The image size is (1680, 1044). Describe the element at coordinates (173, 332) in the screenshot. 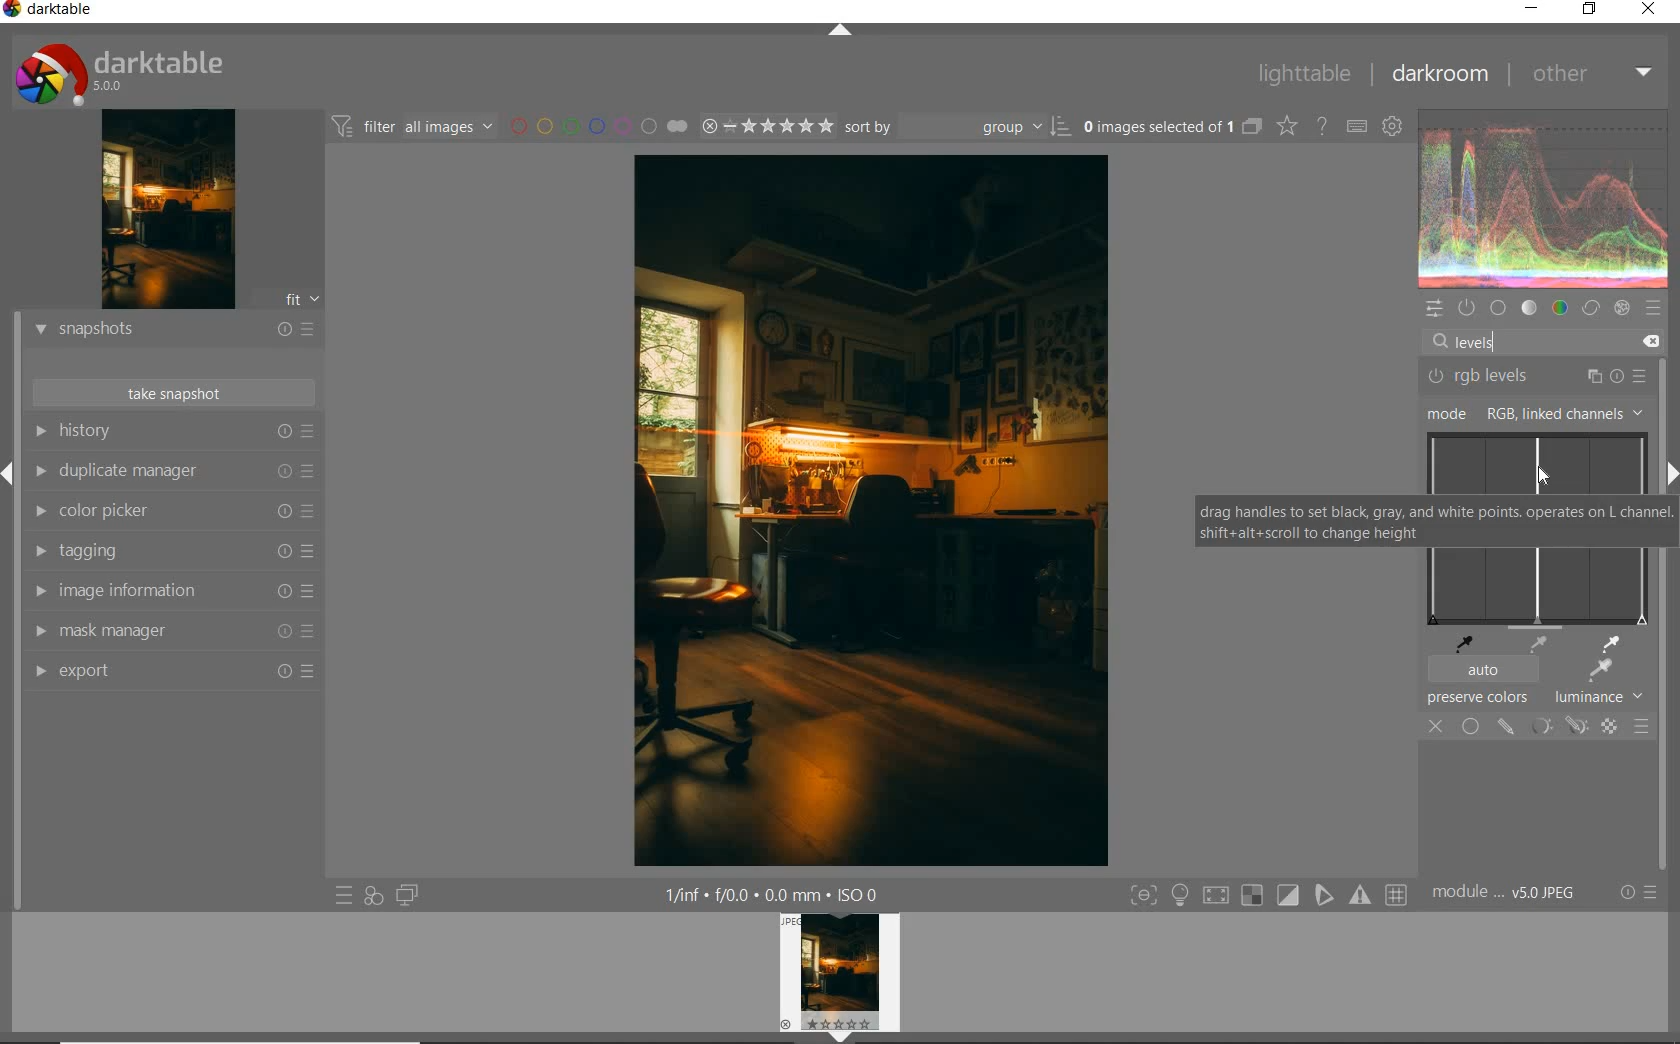

I see `snapshots` at that location.